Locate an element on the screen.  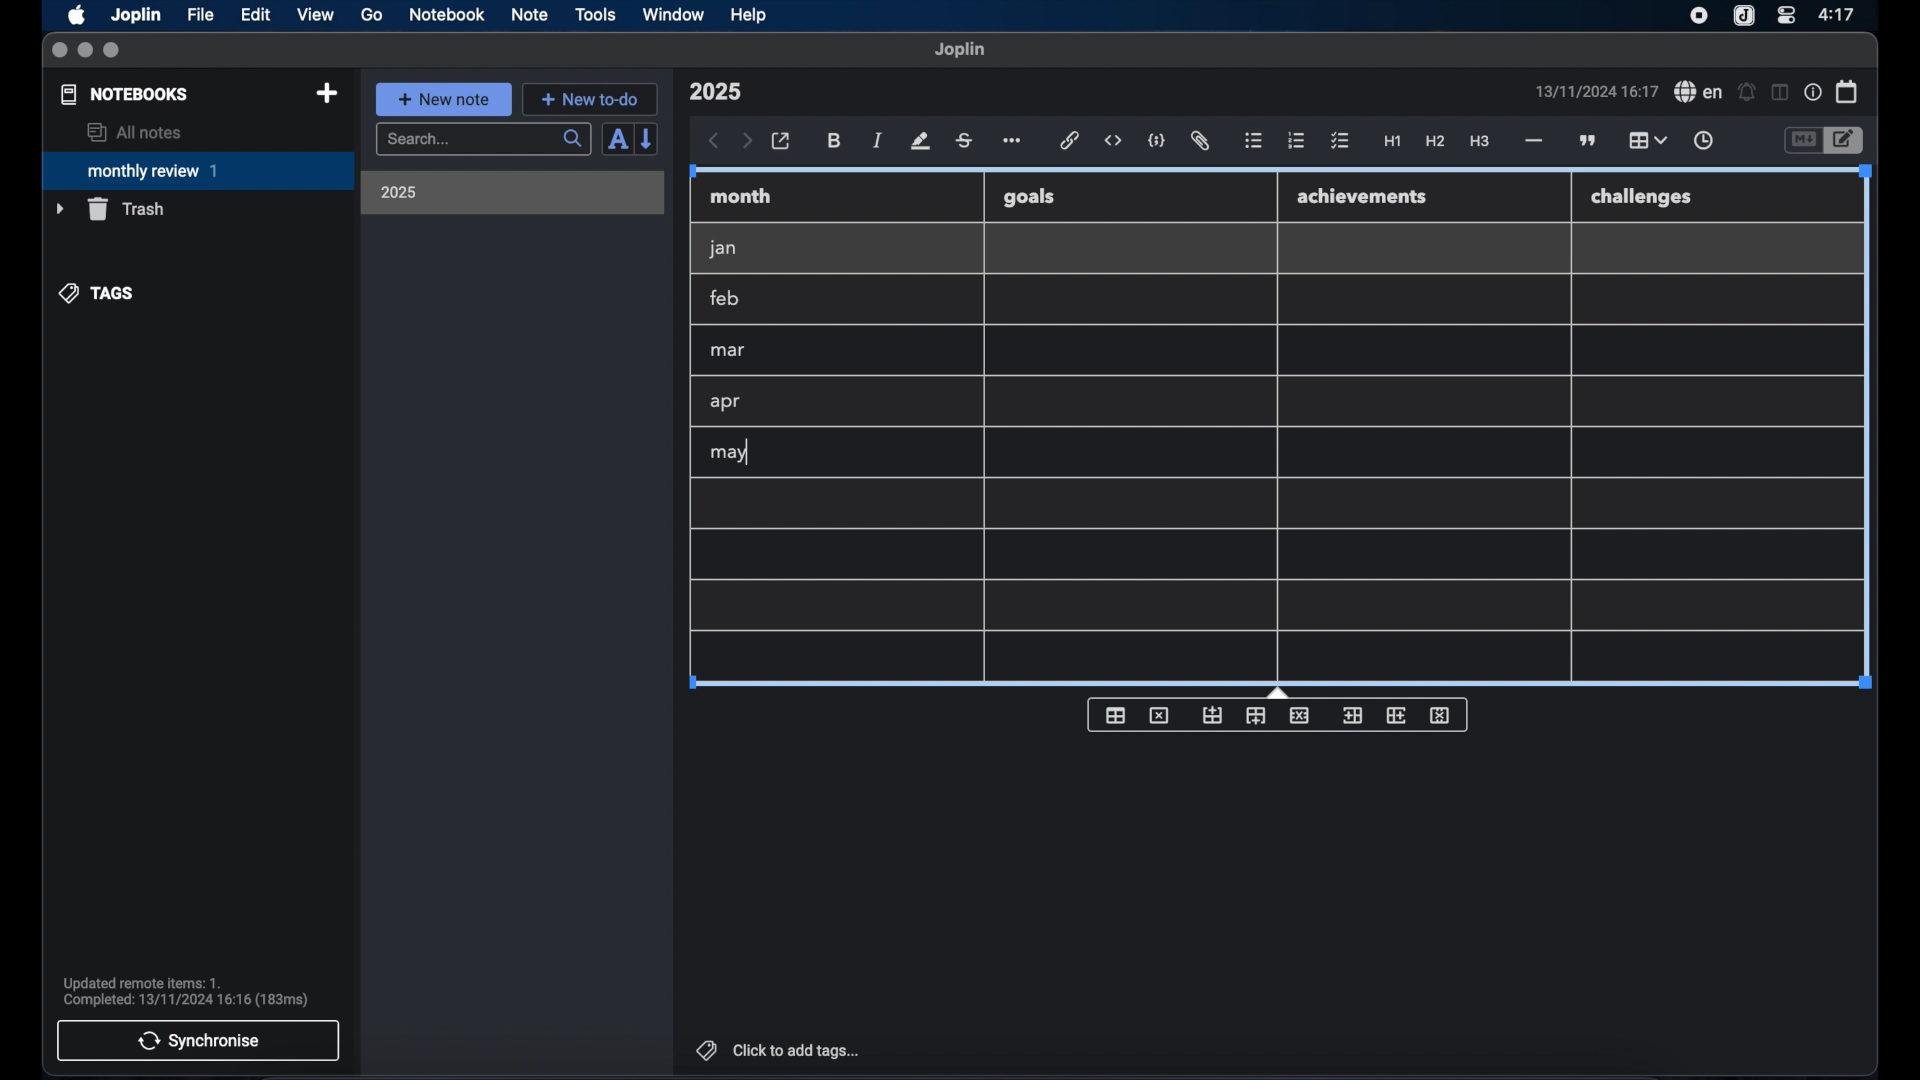
more options is located at coordinates (1014, 142).